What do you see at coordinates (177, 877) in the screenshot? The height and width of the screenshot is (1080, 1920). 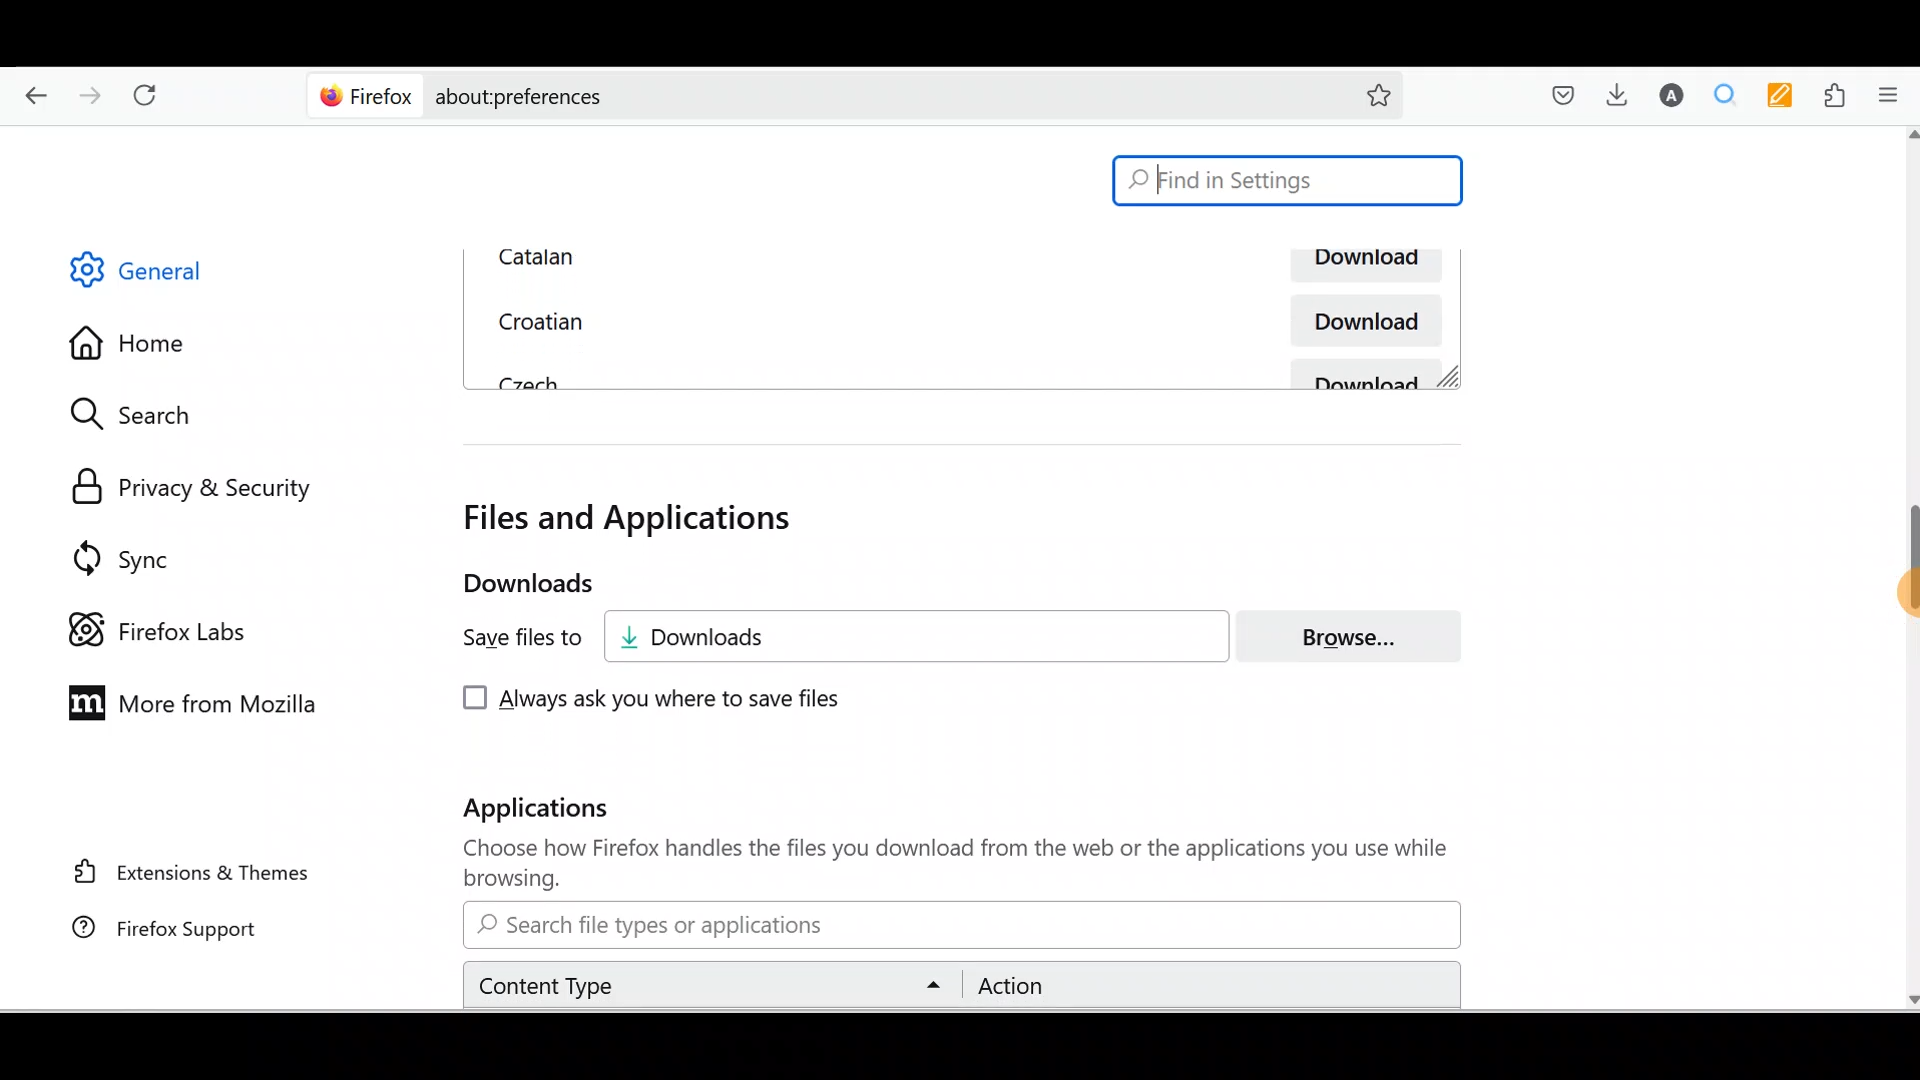 I see `Extension & themes` at bounding box center [177, 877].